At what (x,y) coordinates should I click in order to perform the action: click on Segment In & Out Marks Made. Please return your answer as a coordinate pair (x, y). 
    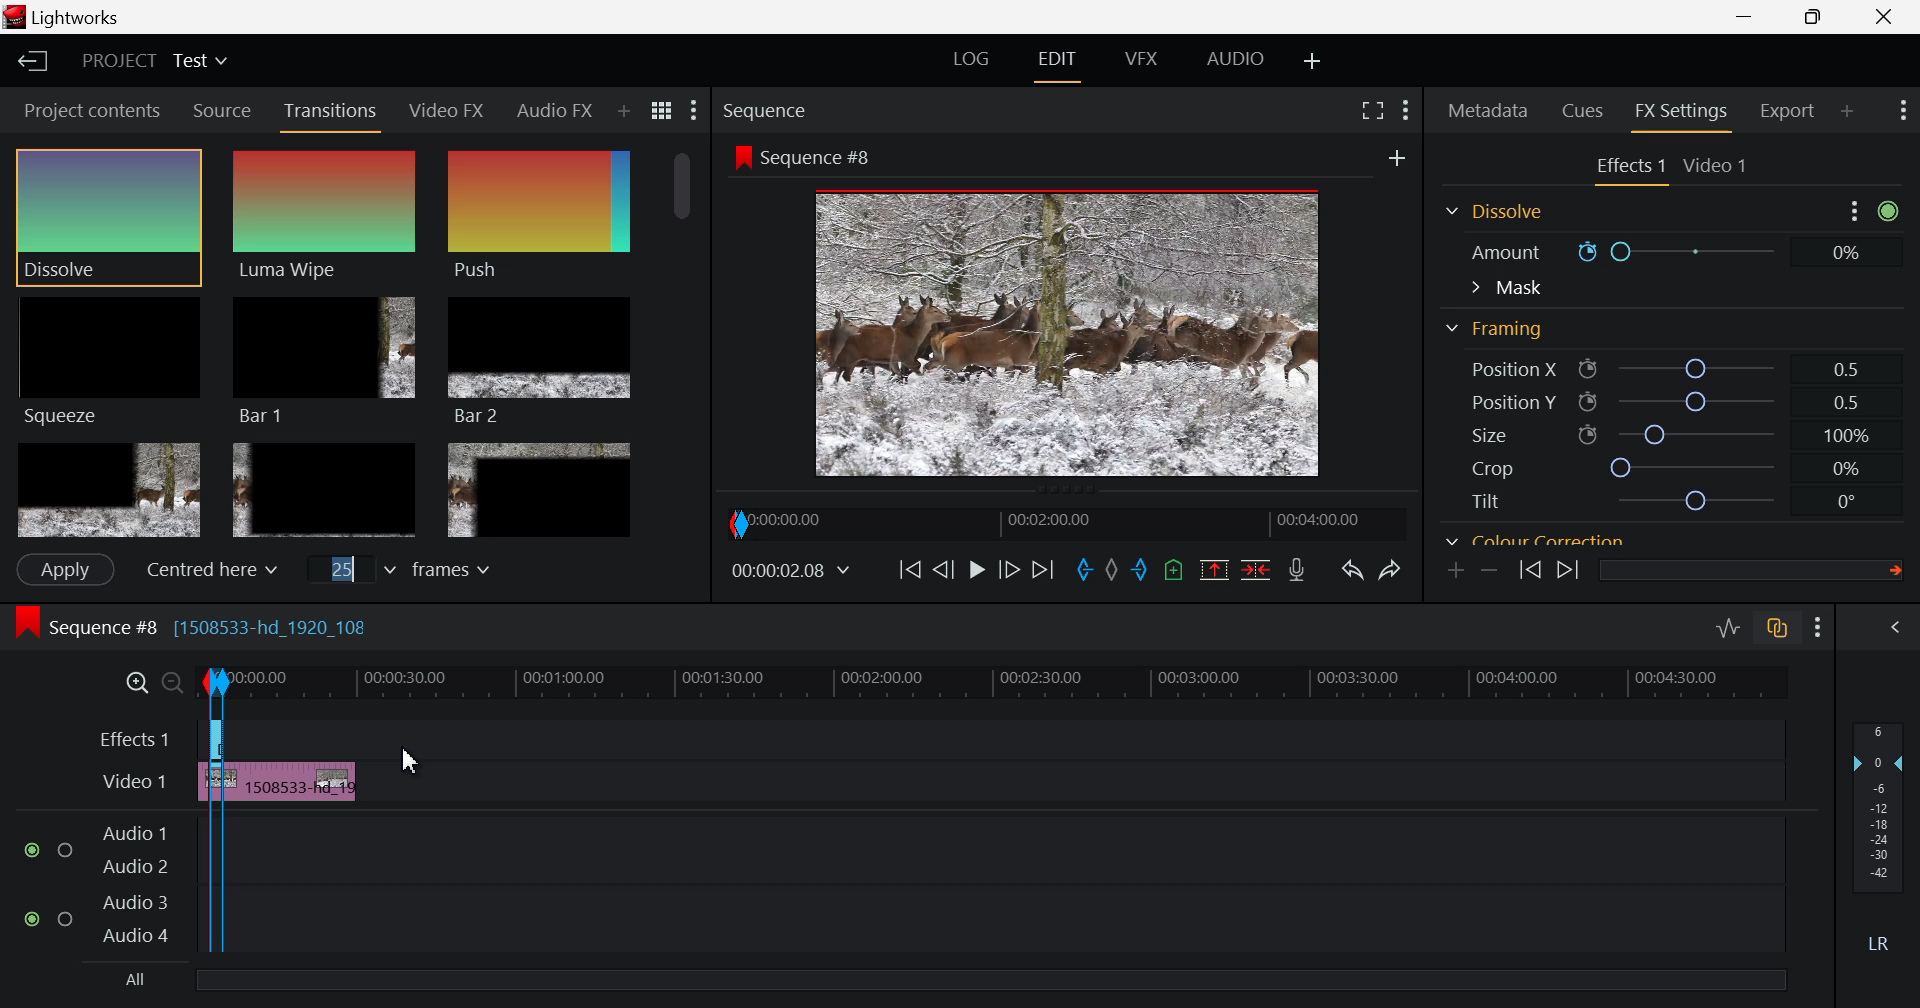
    Looking at the image, I should click on (214, 901).